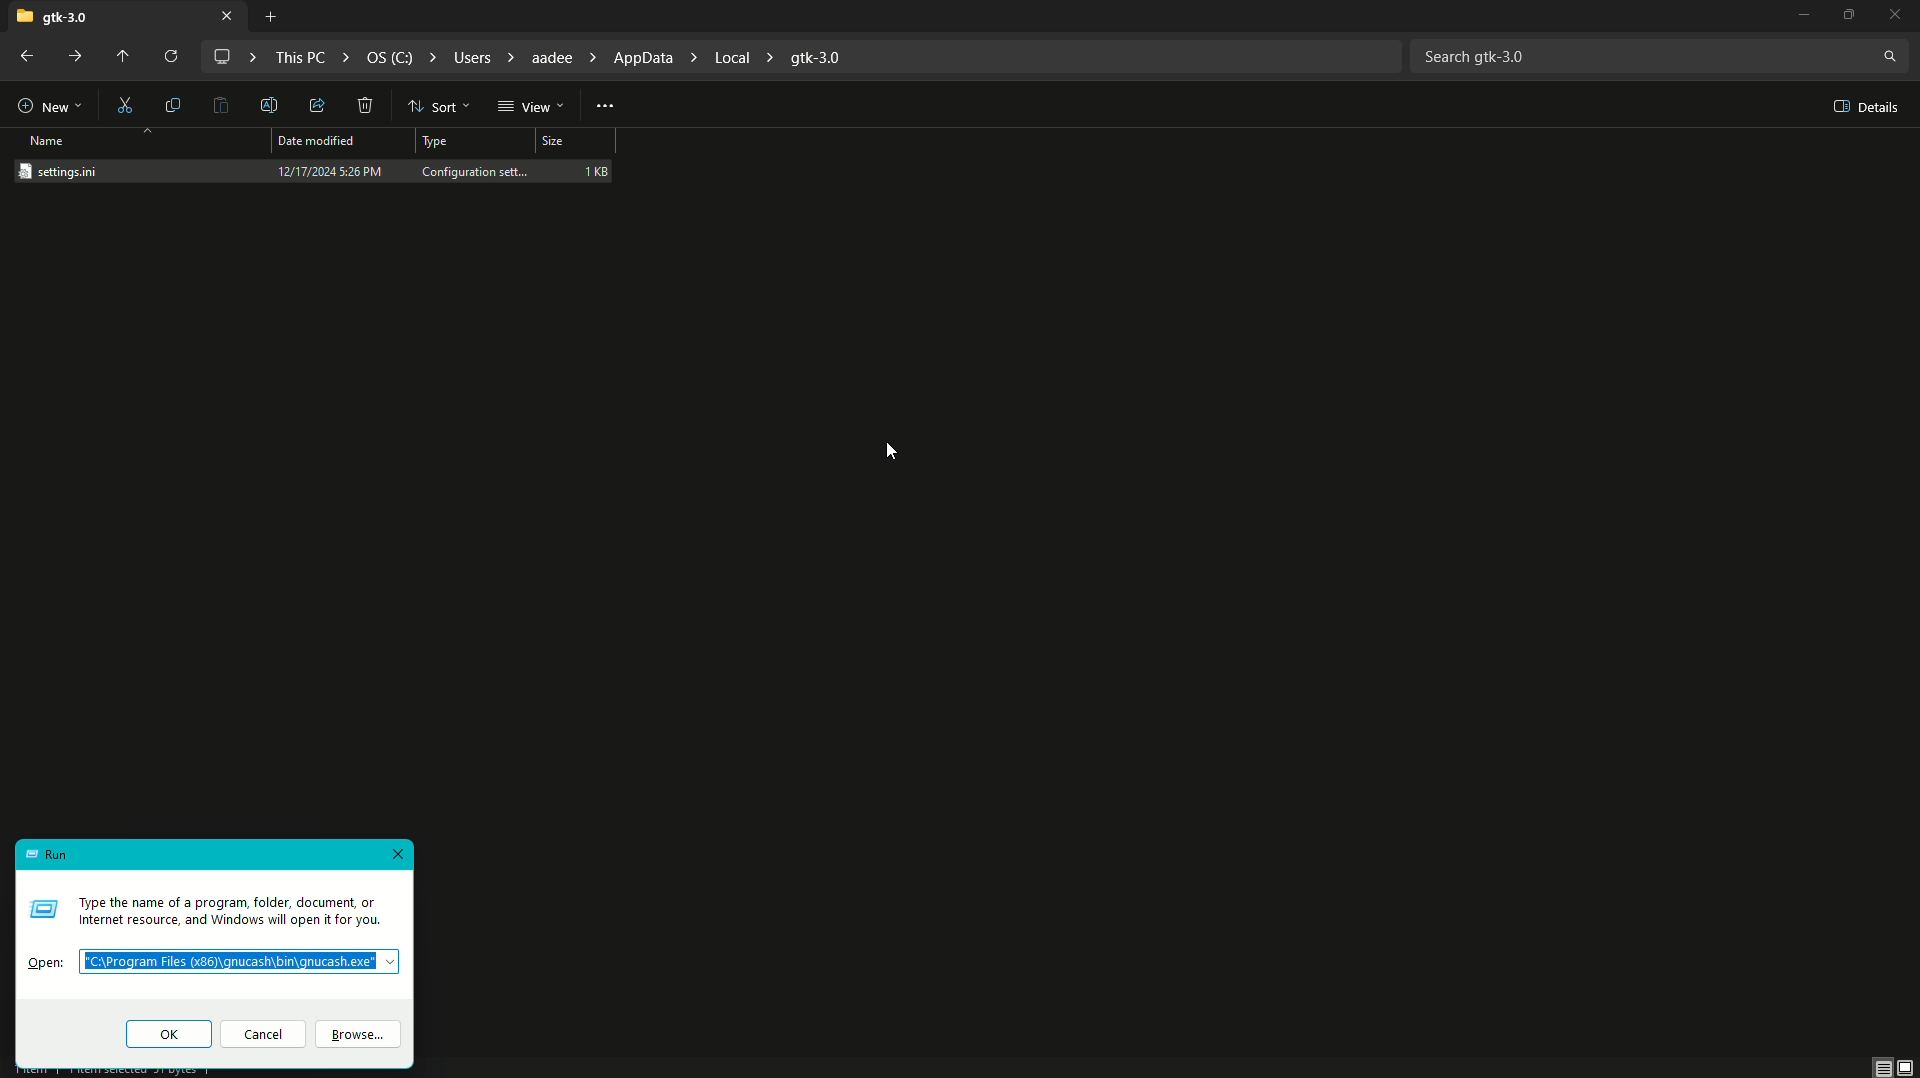  What do you see at coordinates (78, 58) in the screenshot?
I see `Forward` at bounding box center [78, 58].